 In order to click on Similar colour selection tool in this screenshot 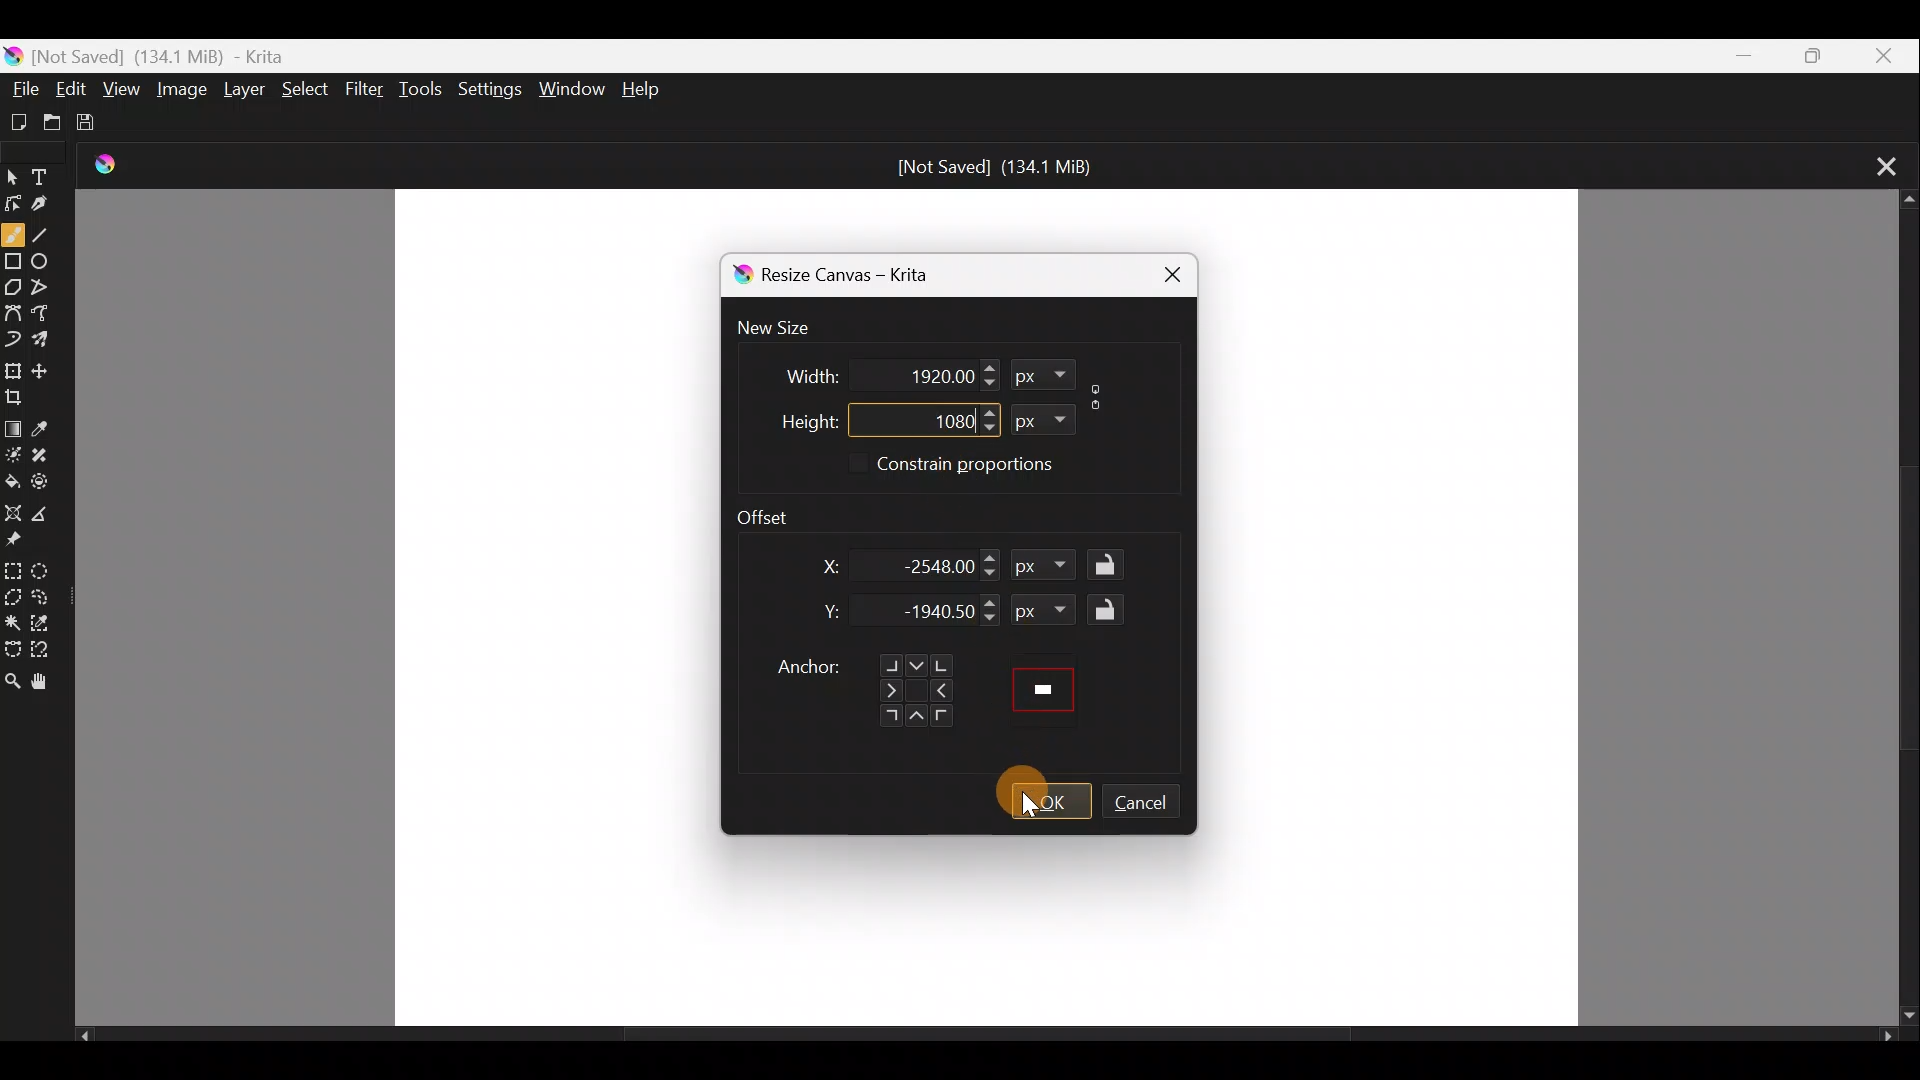, I will do `click(49, 625)`.